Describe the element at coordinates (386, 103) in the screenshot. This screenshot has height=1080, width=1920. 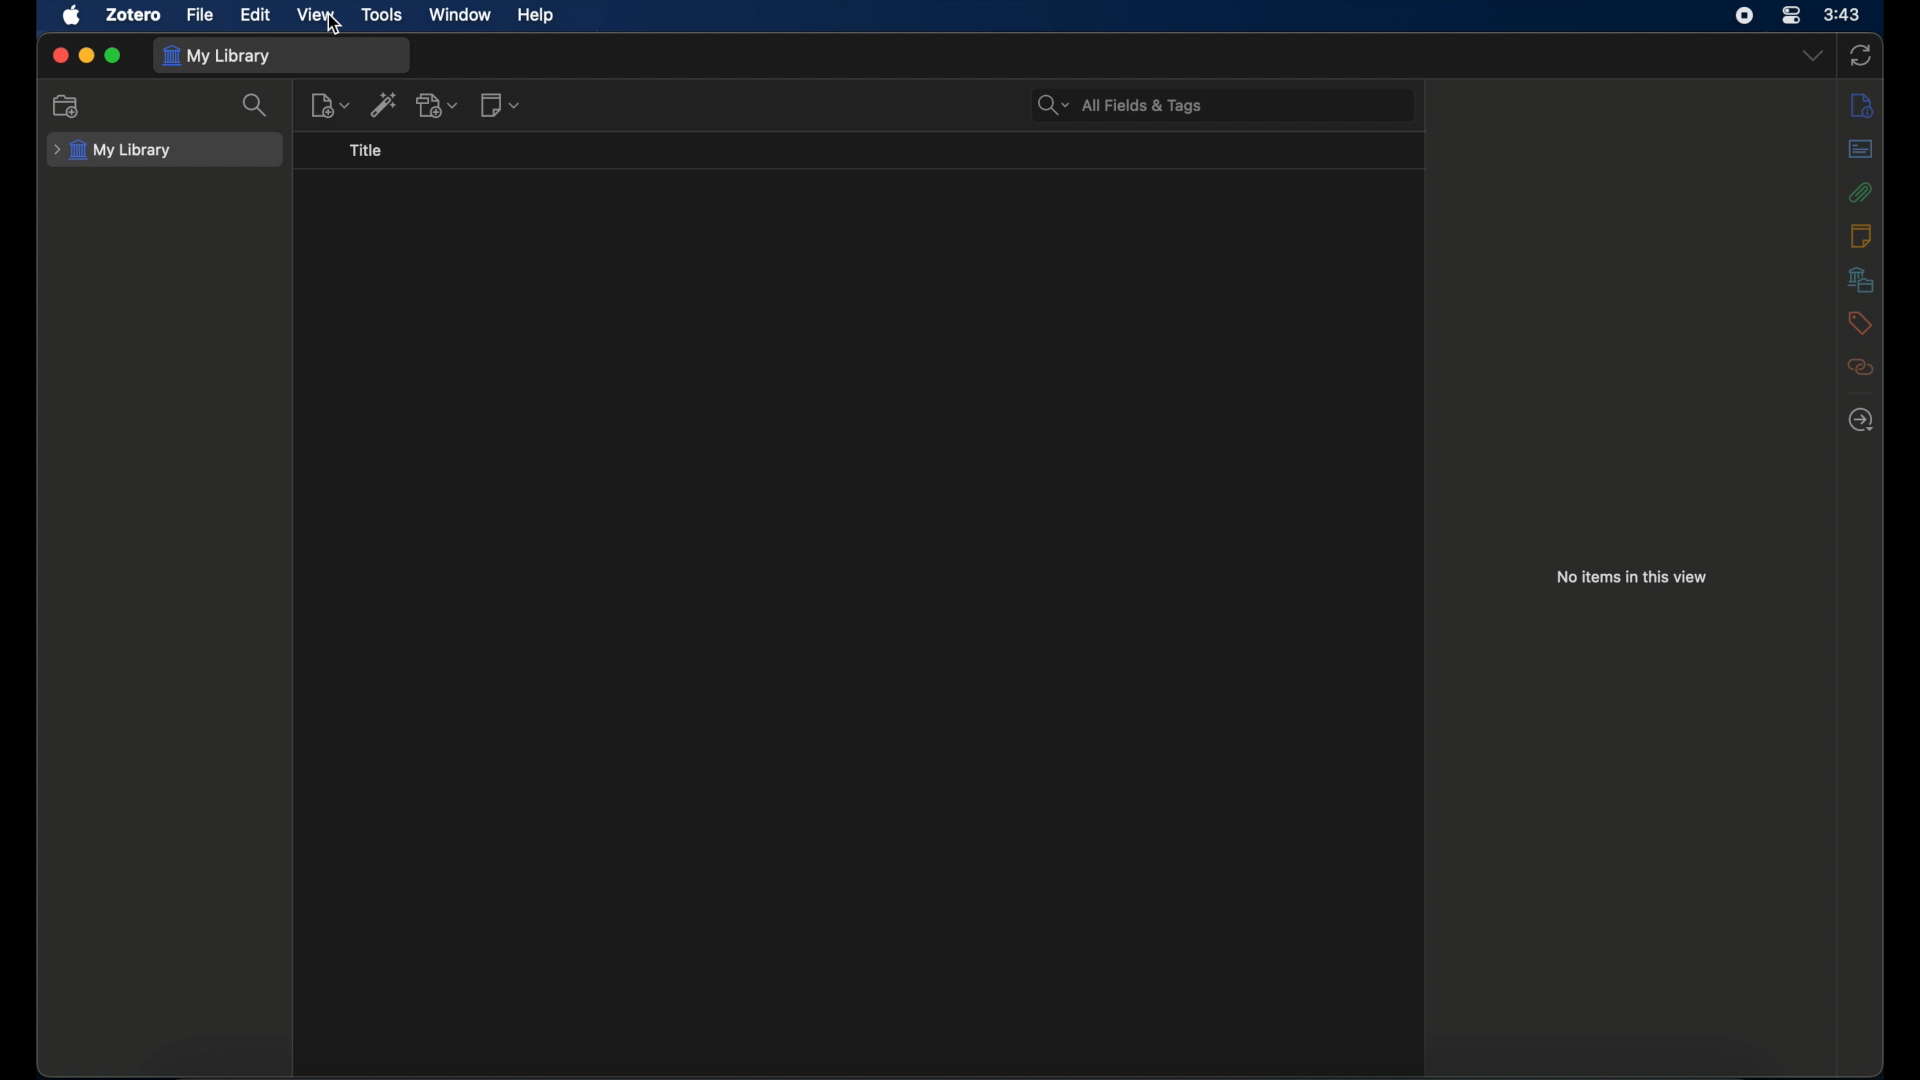
I see `add item by identifier` at that location.